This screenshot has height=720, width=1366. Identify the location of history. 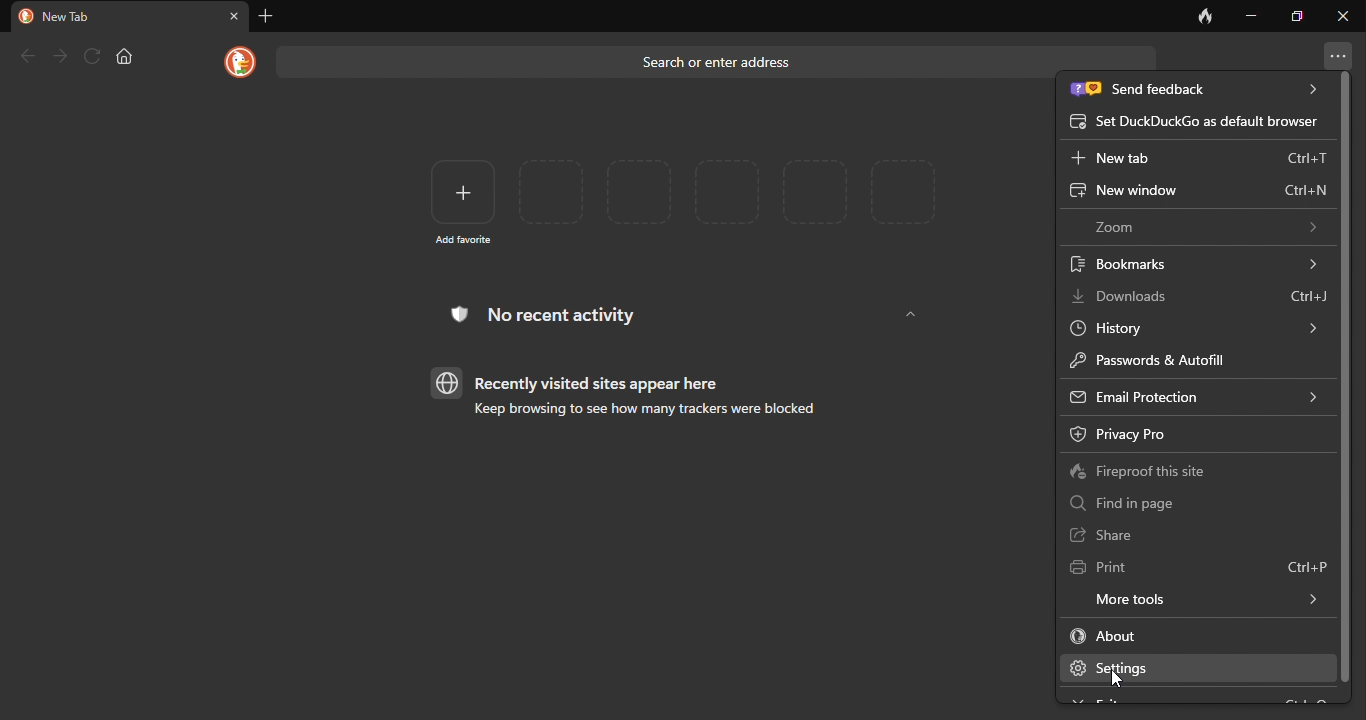
(1194, 328).